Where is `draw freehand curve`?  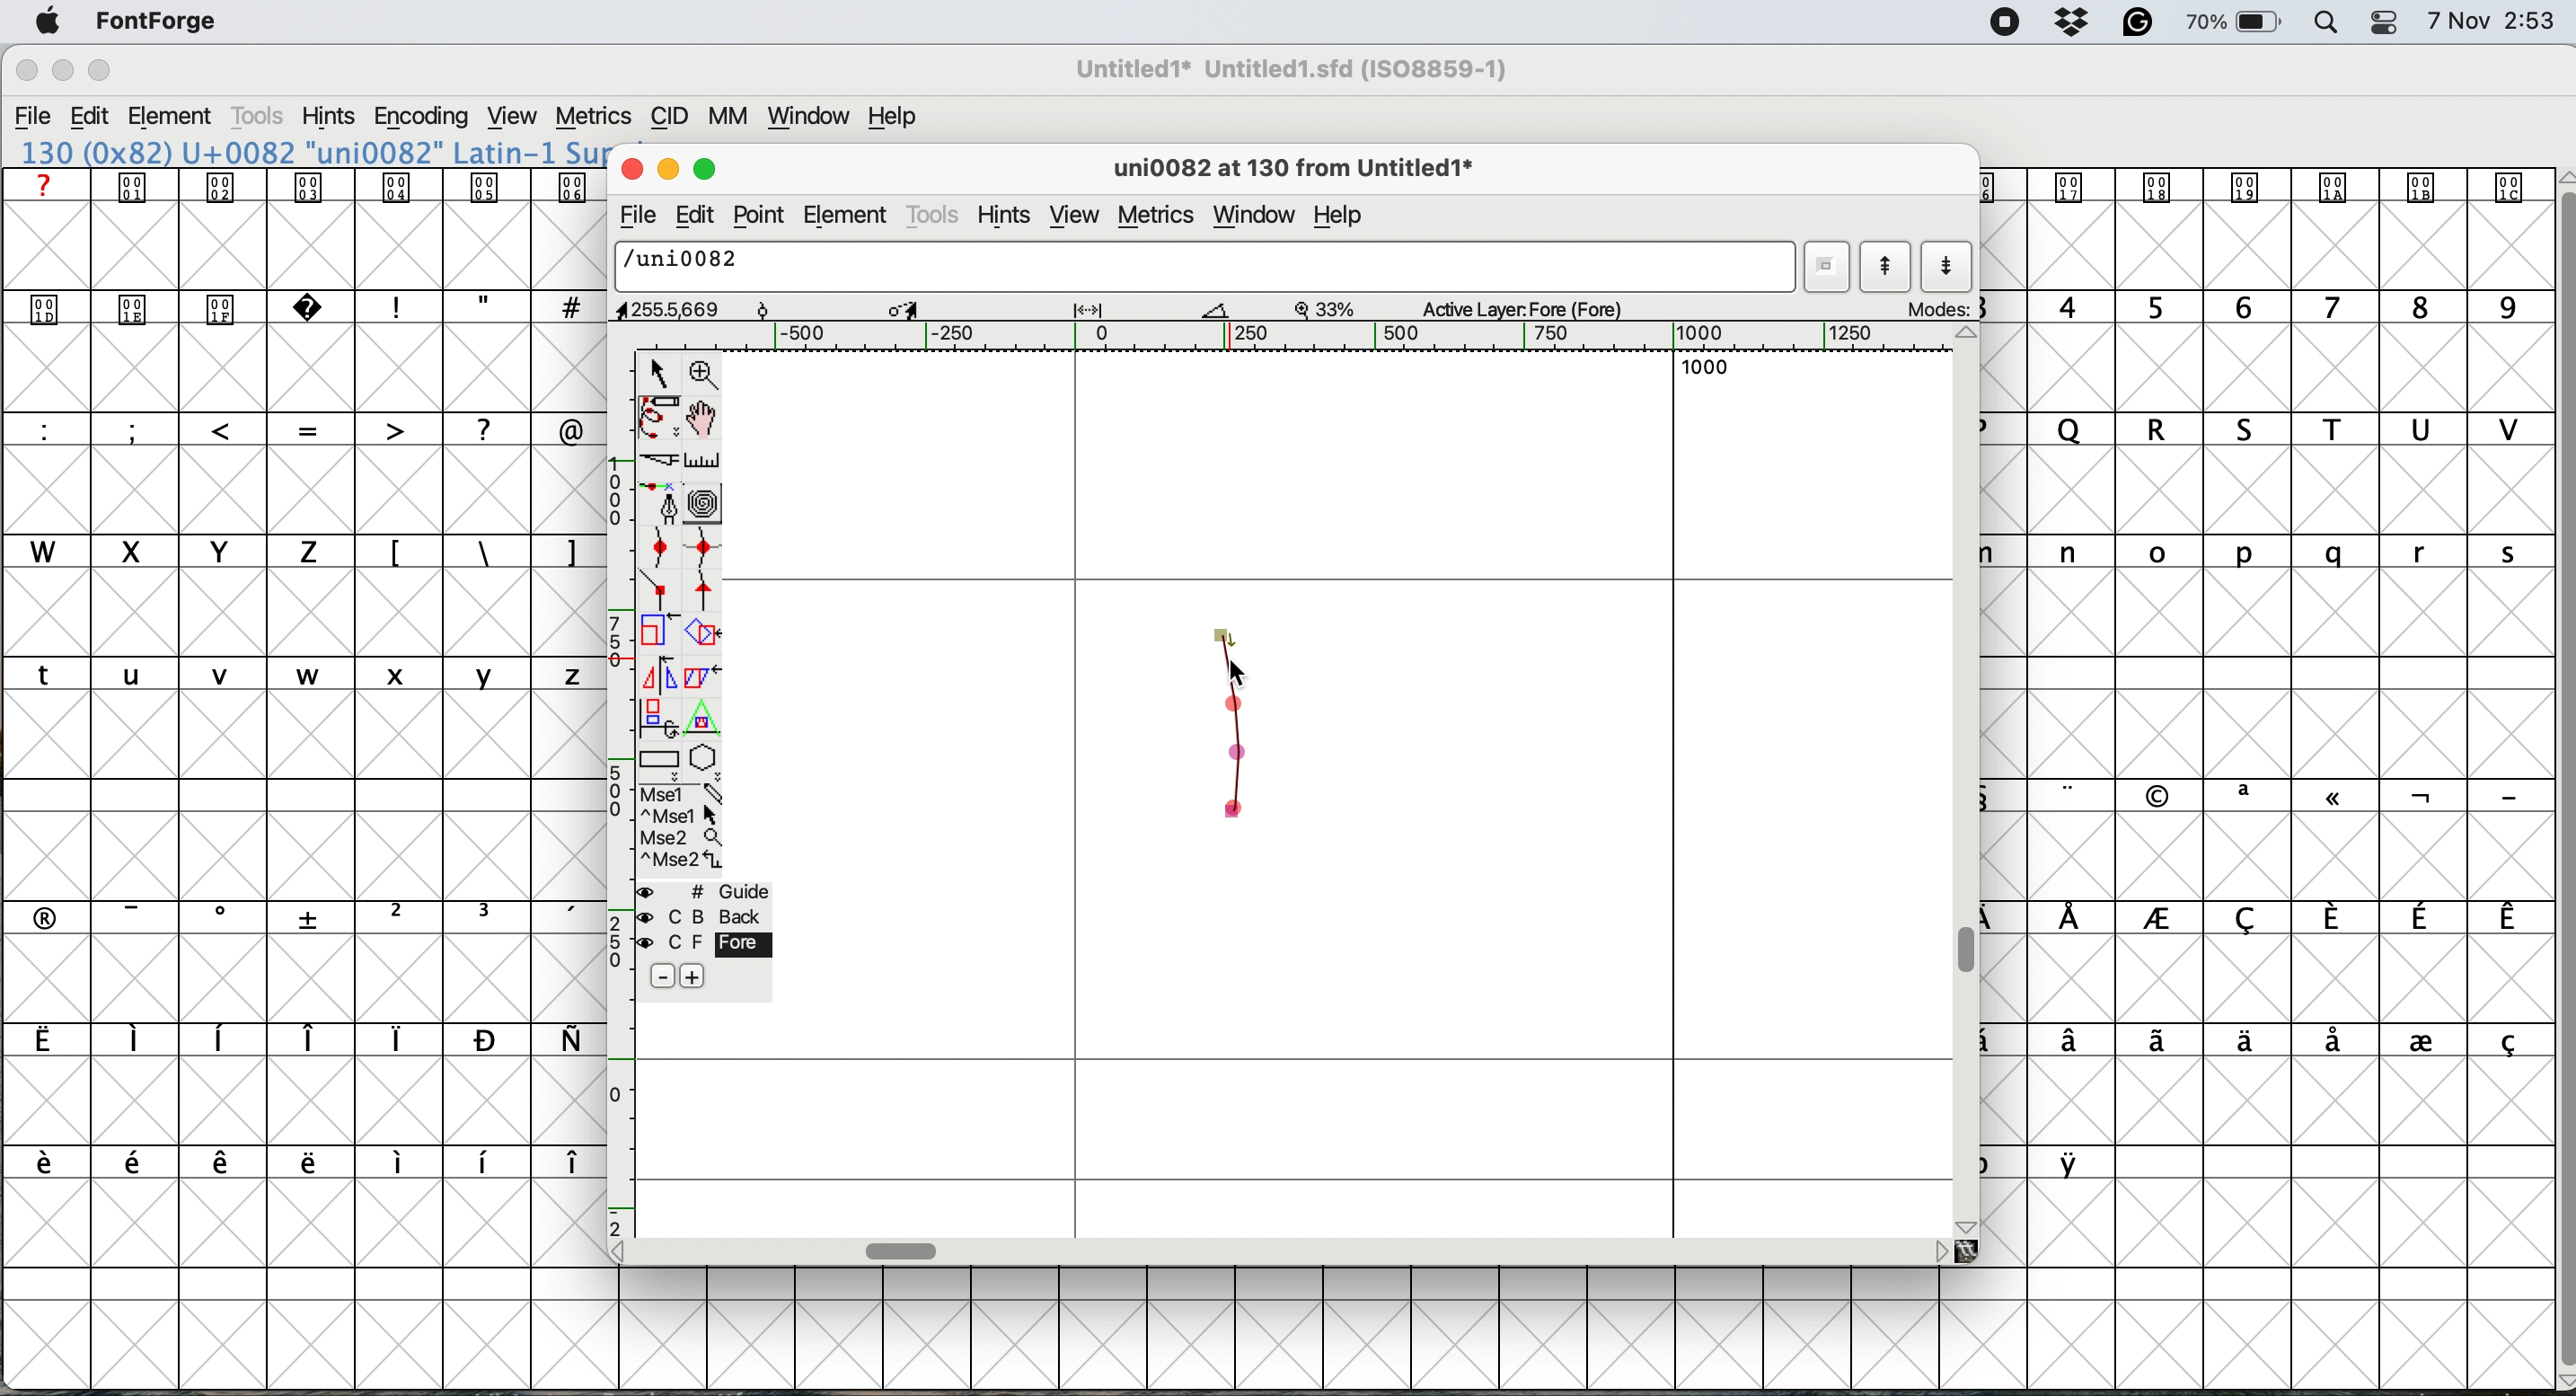 draw freehand curve is located at coordinates (656, 417).